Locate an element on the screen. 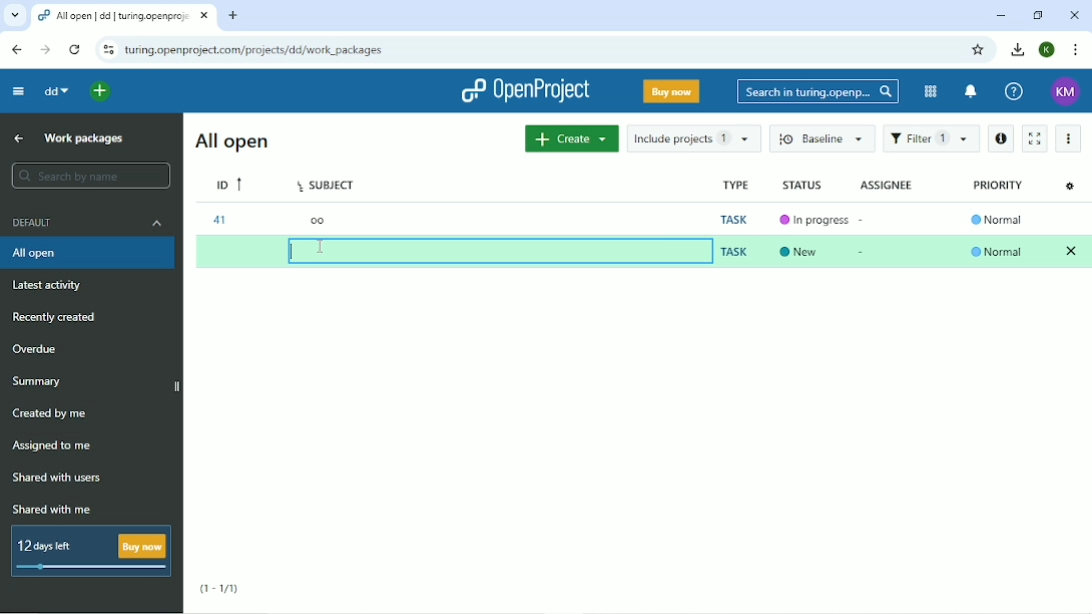 The image size is (1092, 614). Work packages is located at coordinates (84, 140).